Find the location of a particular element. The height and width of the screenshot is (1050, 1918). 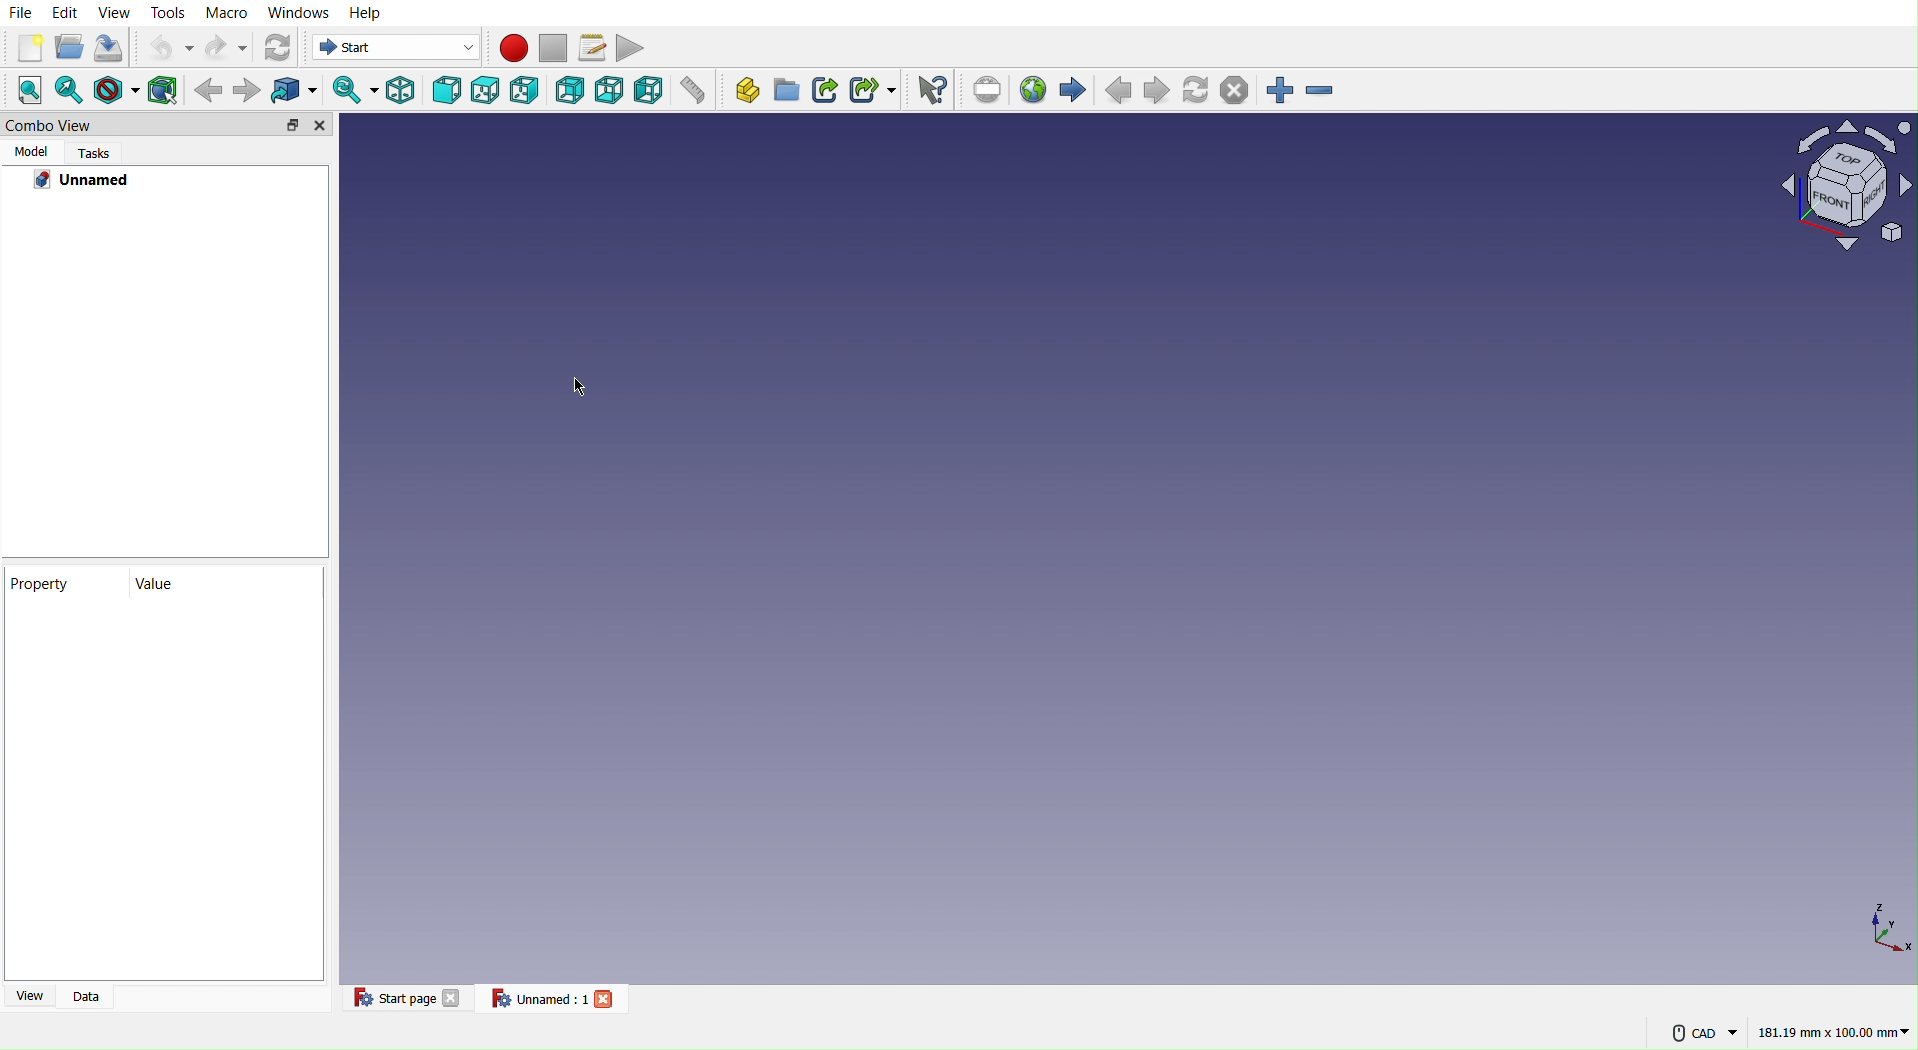

Save the active document is located at coordinates (111, 48).